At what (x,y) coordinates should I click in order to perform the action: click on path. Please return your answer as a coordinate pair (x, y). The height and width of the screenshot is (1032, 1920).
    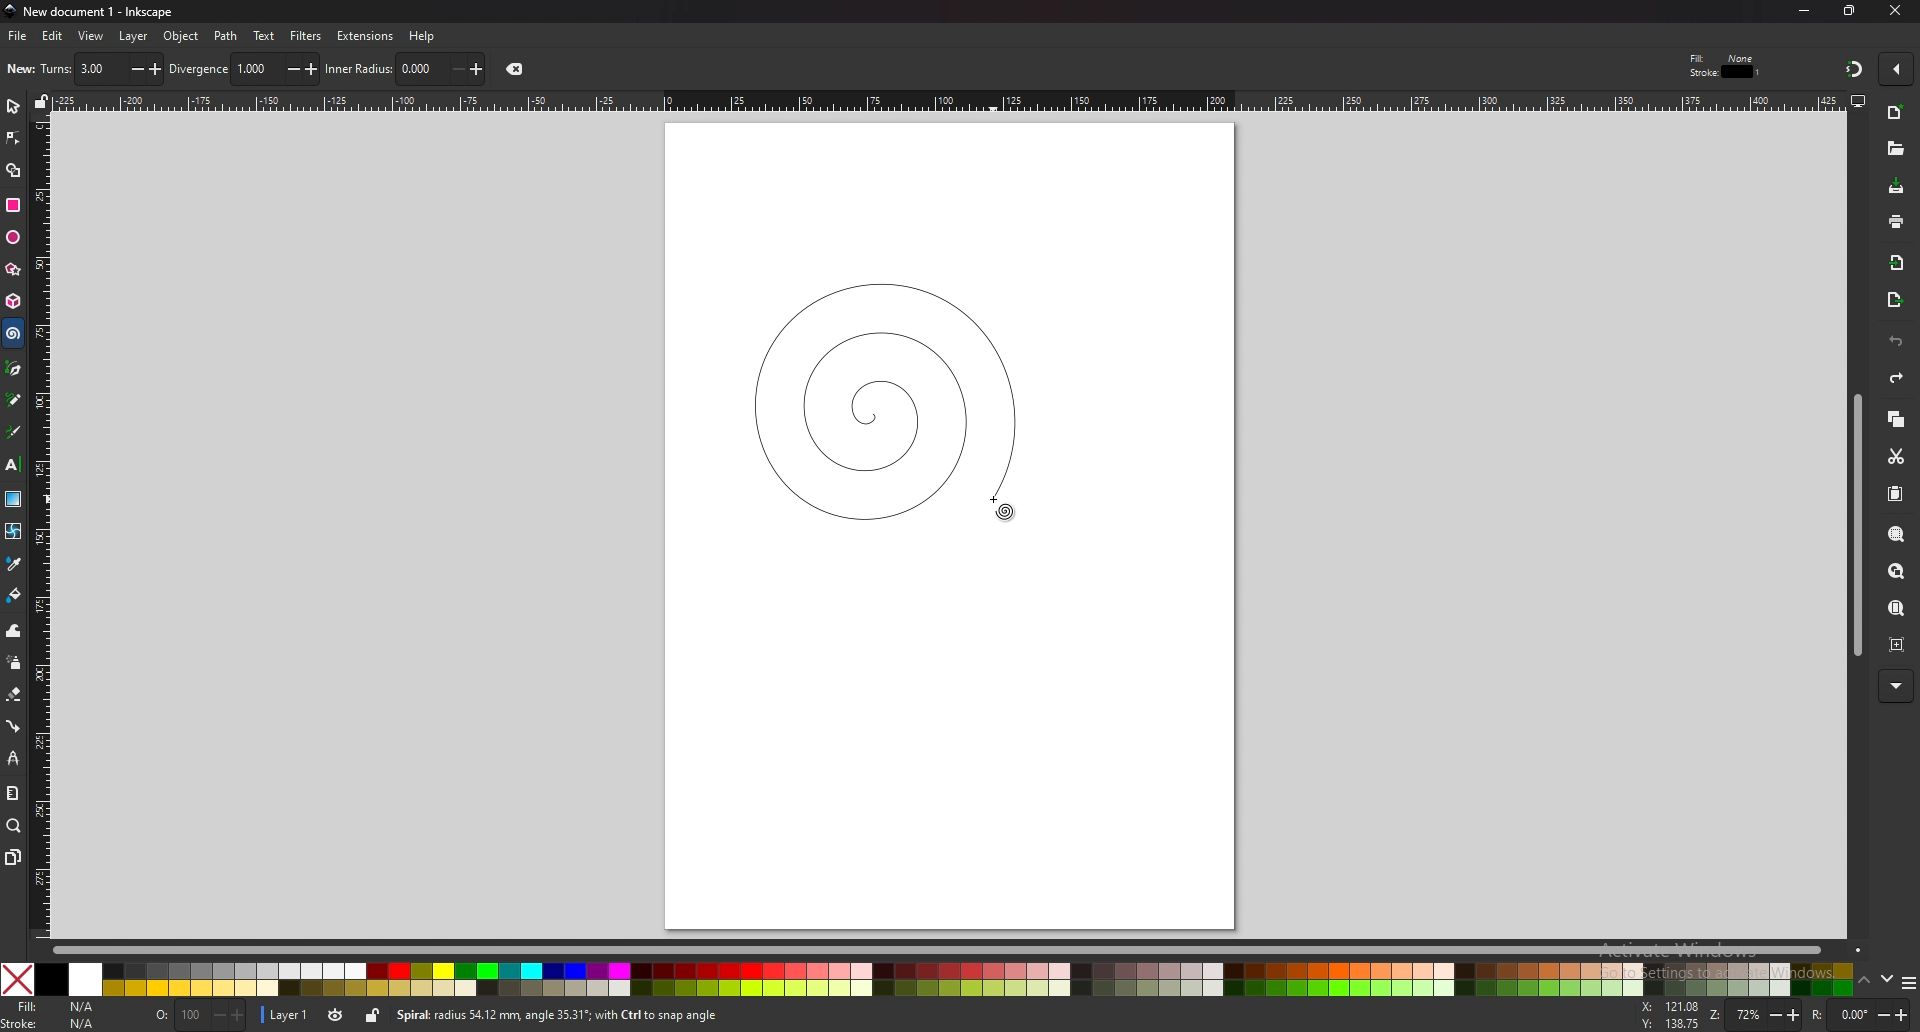
    Looking at the image, I should click on (226, 36).